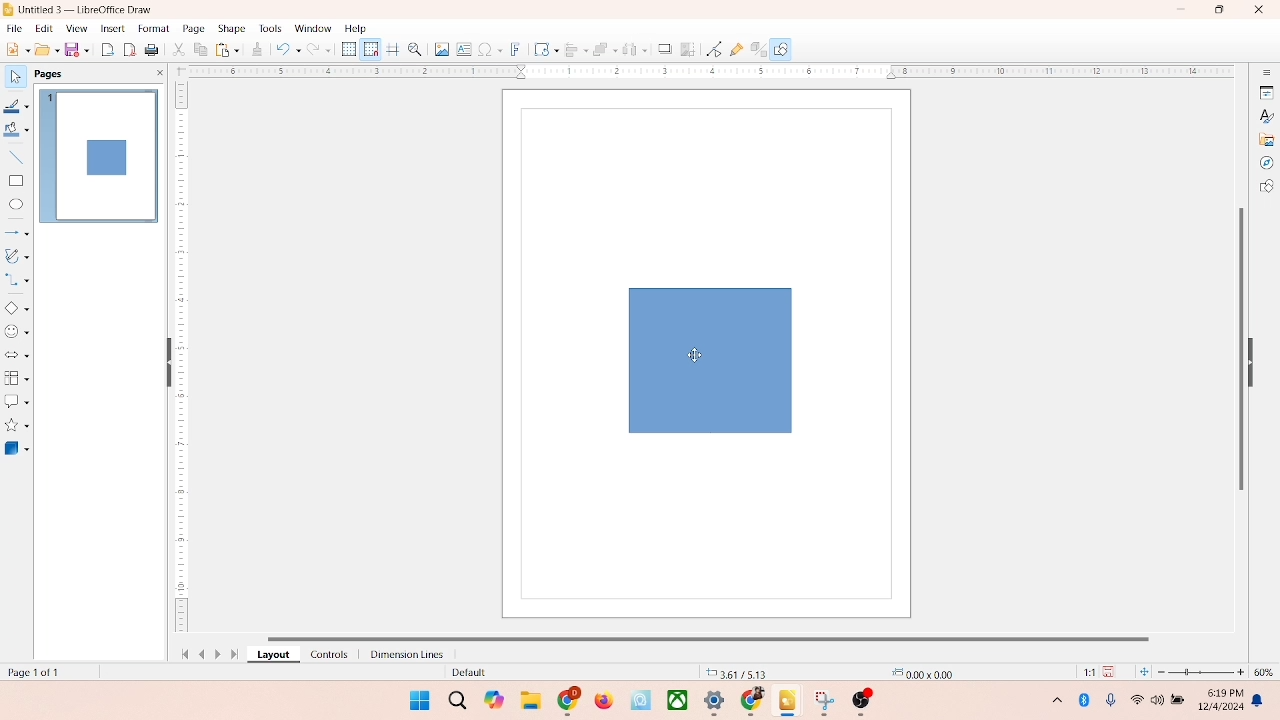 This screenshot has height=720, width=1280. Describe the element at coordinates (1266, 73) in the screenshot. I see `sidebar settings` at that location.